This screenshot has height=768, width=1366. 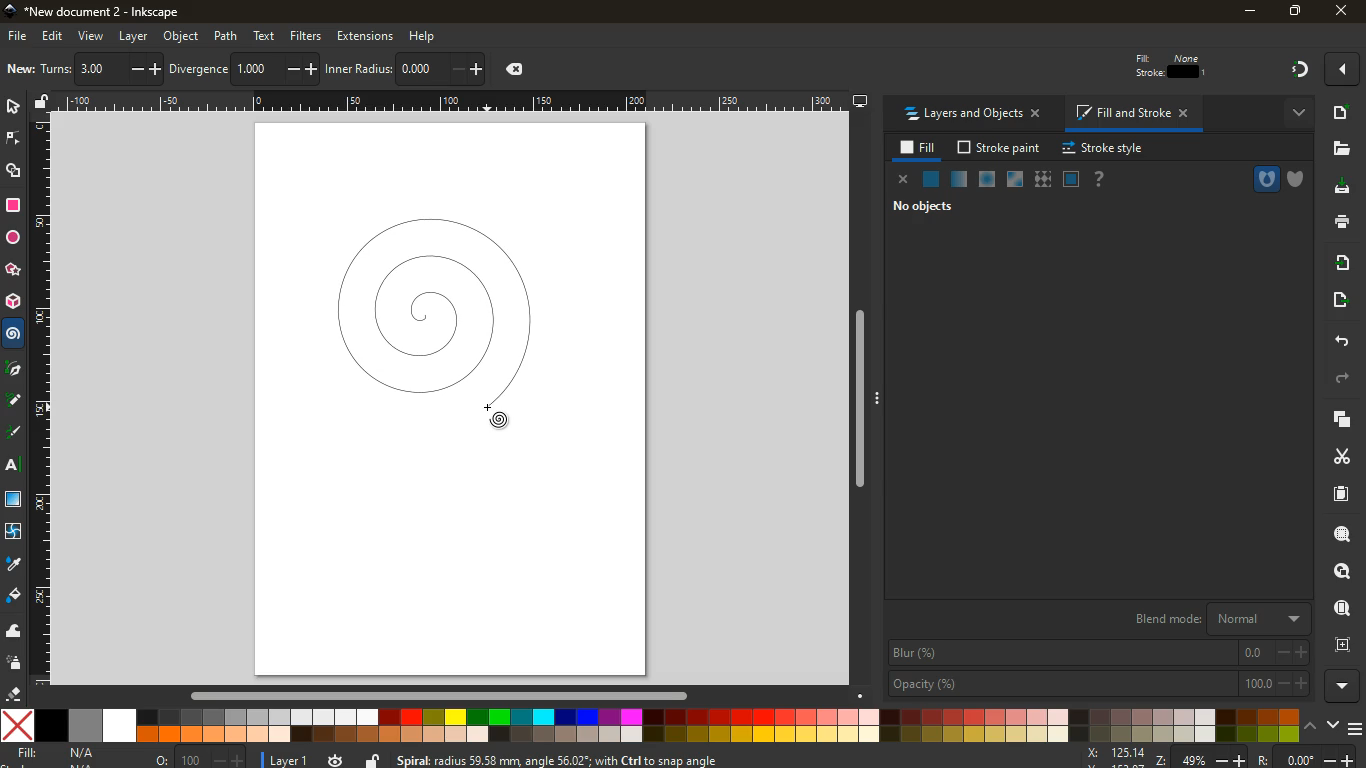 I want to click on layer, so click(x=286, y=758).